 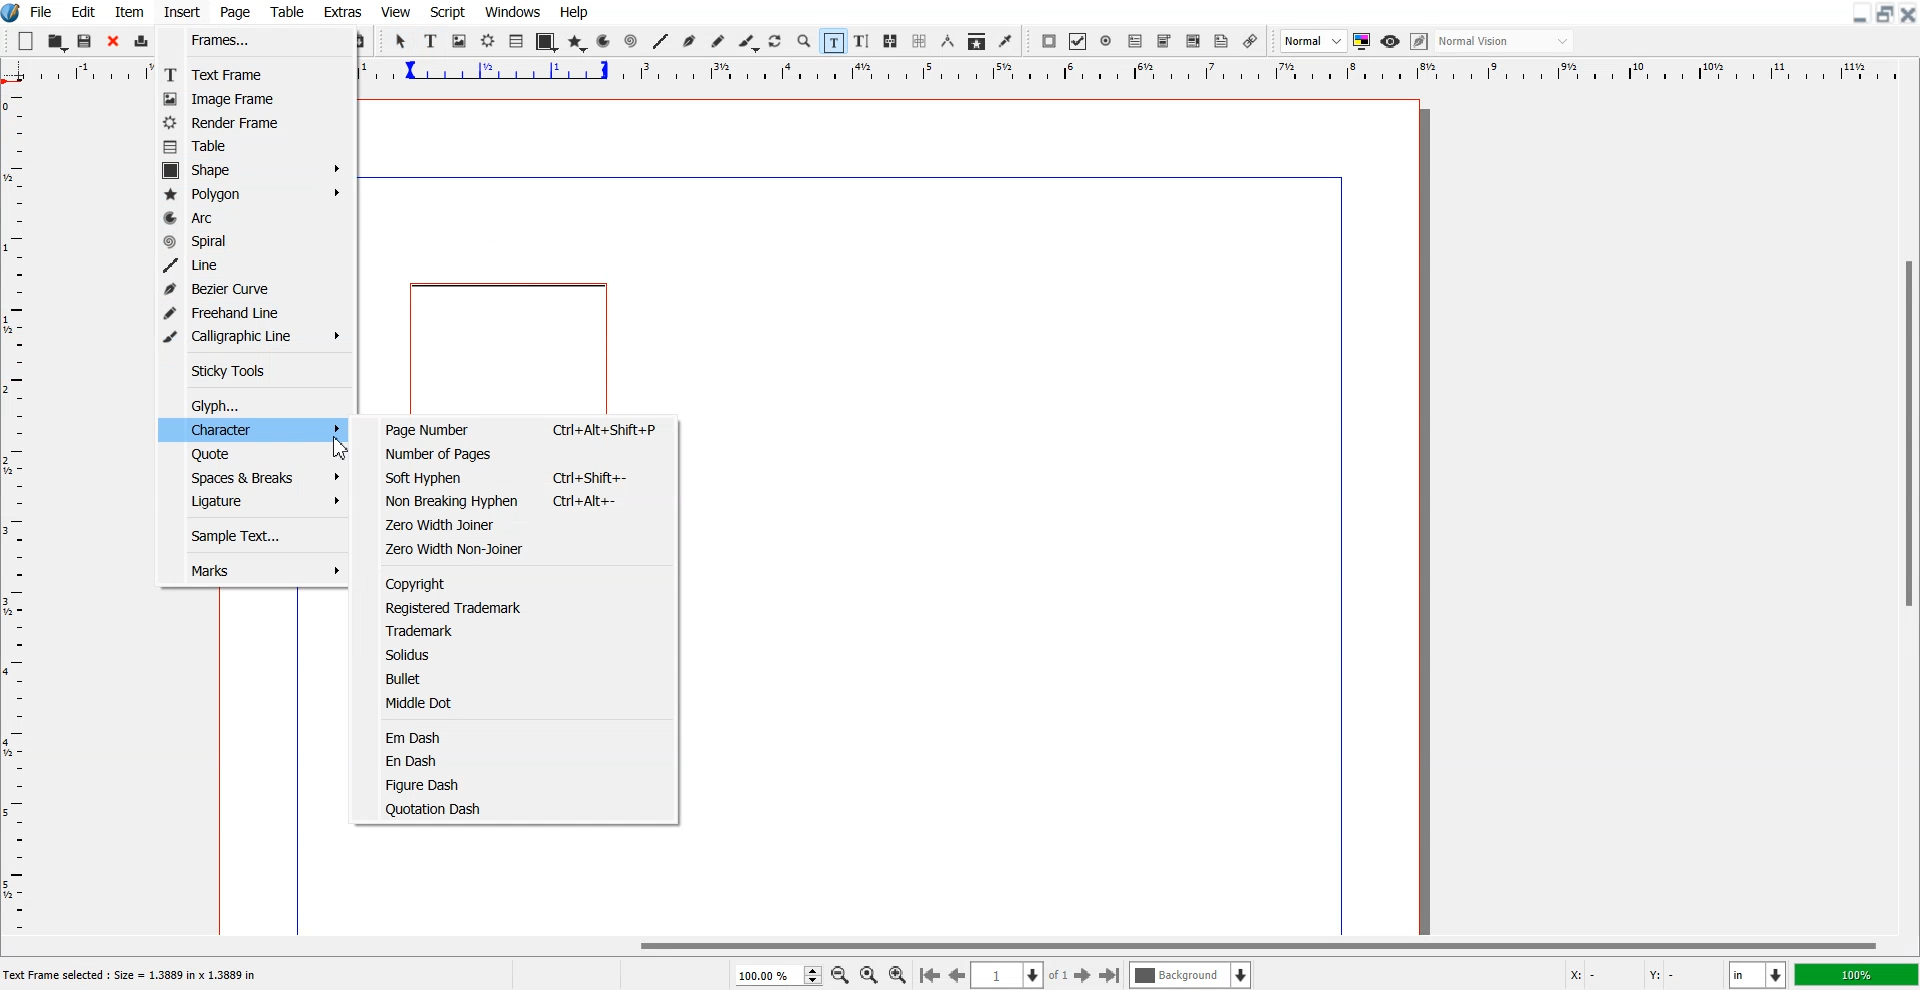 I want to click on Polygon, so click(x=255, y=195).